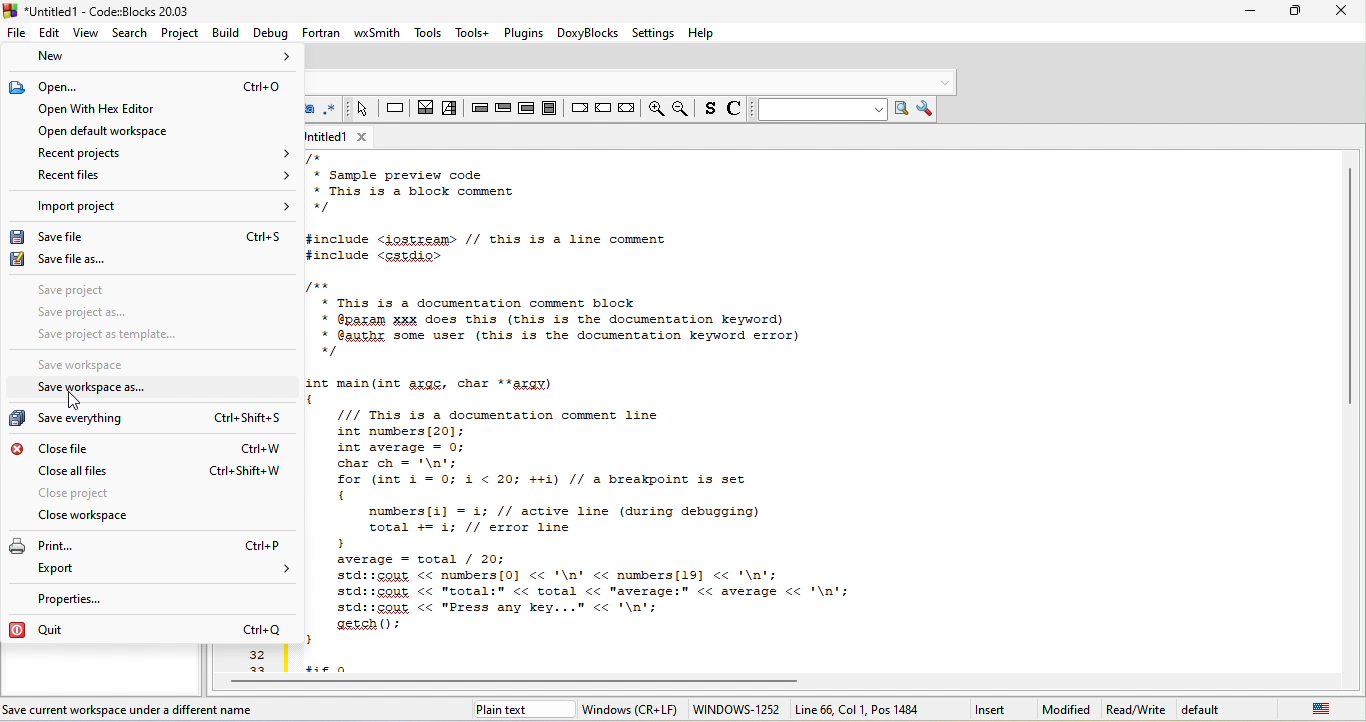 The image size is (1366, 722). Describe the element at coordinates (77, 401) in the screenshot. I see `cursor movement` at that location.